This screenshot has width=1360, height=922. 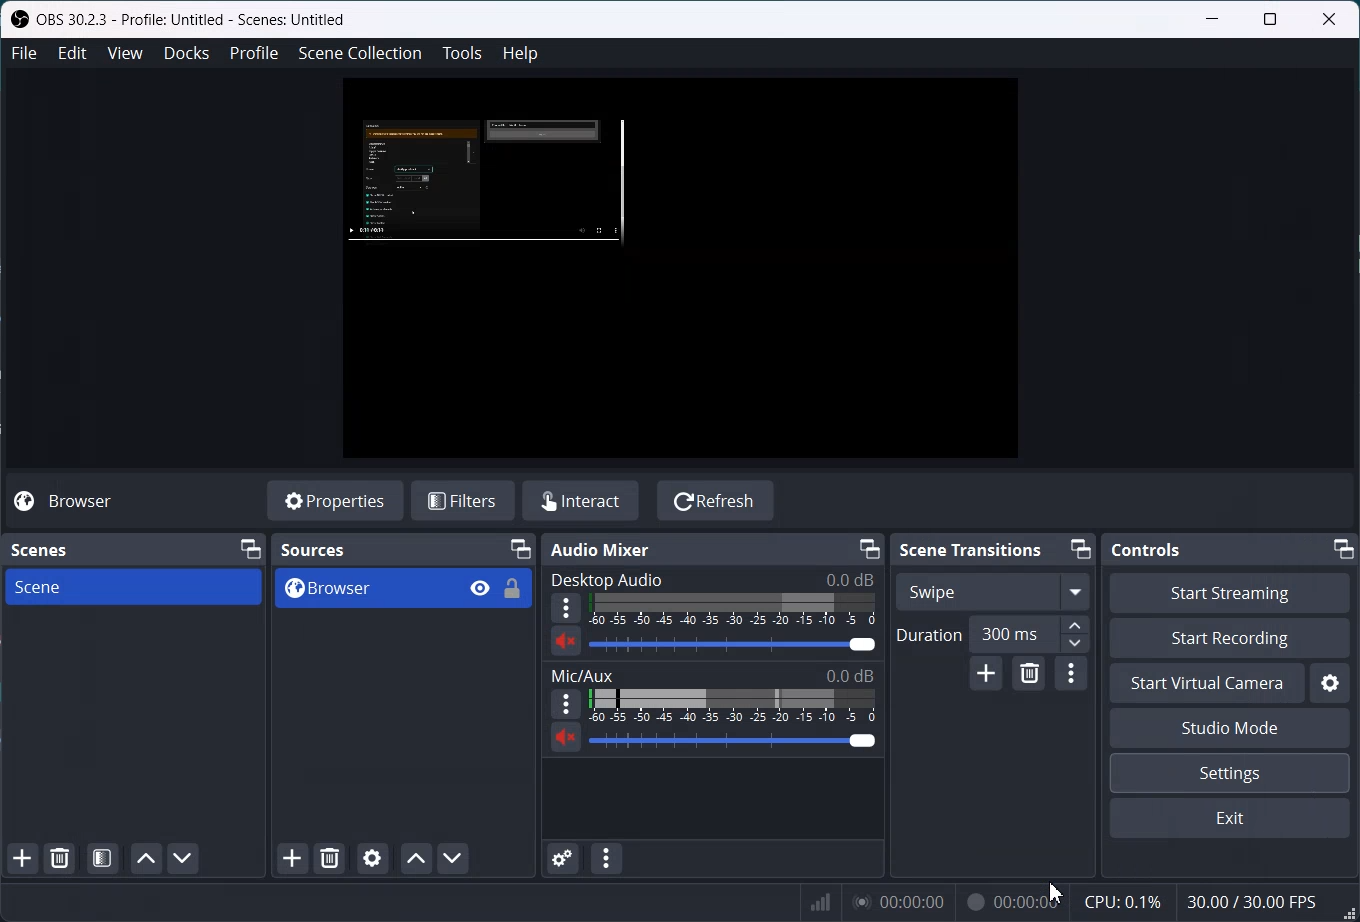 I want to click on Source preview, so click(x=485, y=180).